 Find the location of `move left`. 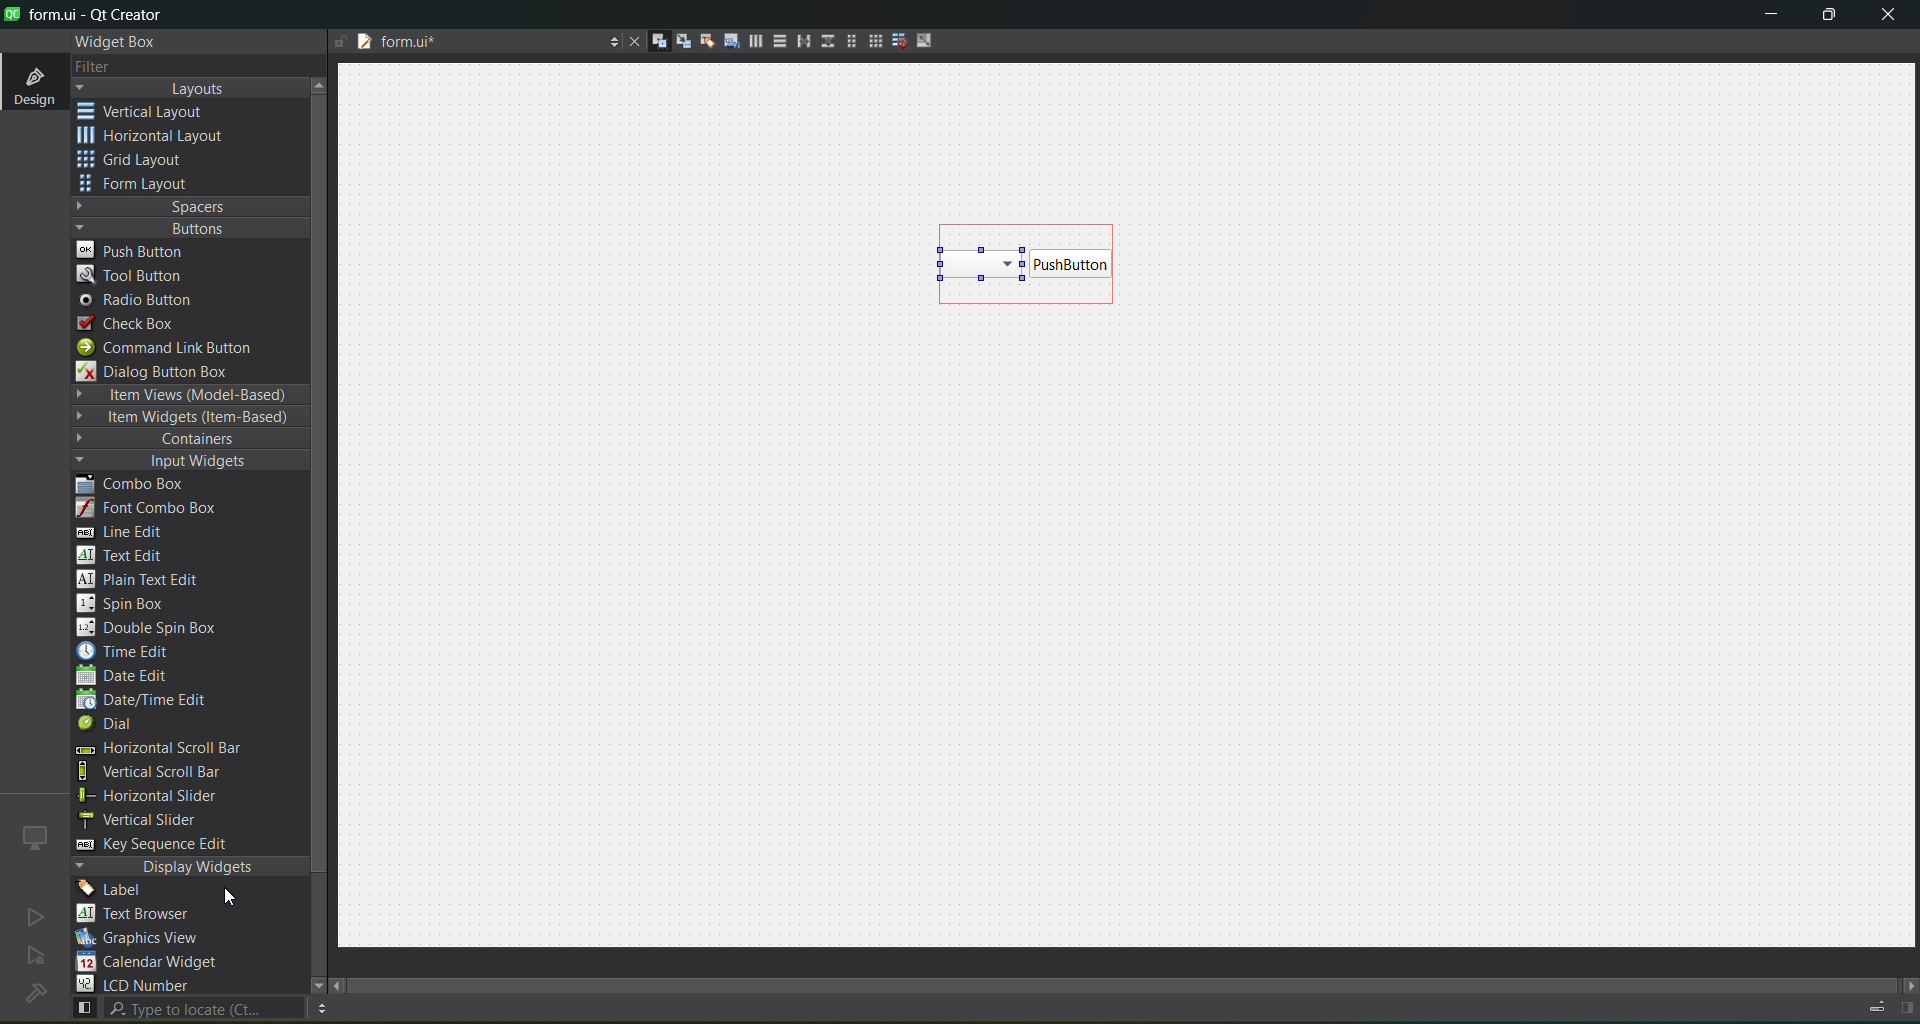

move left is located at coordinates (340, 987).